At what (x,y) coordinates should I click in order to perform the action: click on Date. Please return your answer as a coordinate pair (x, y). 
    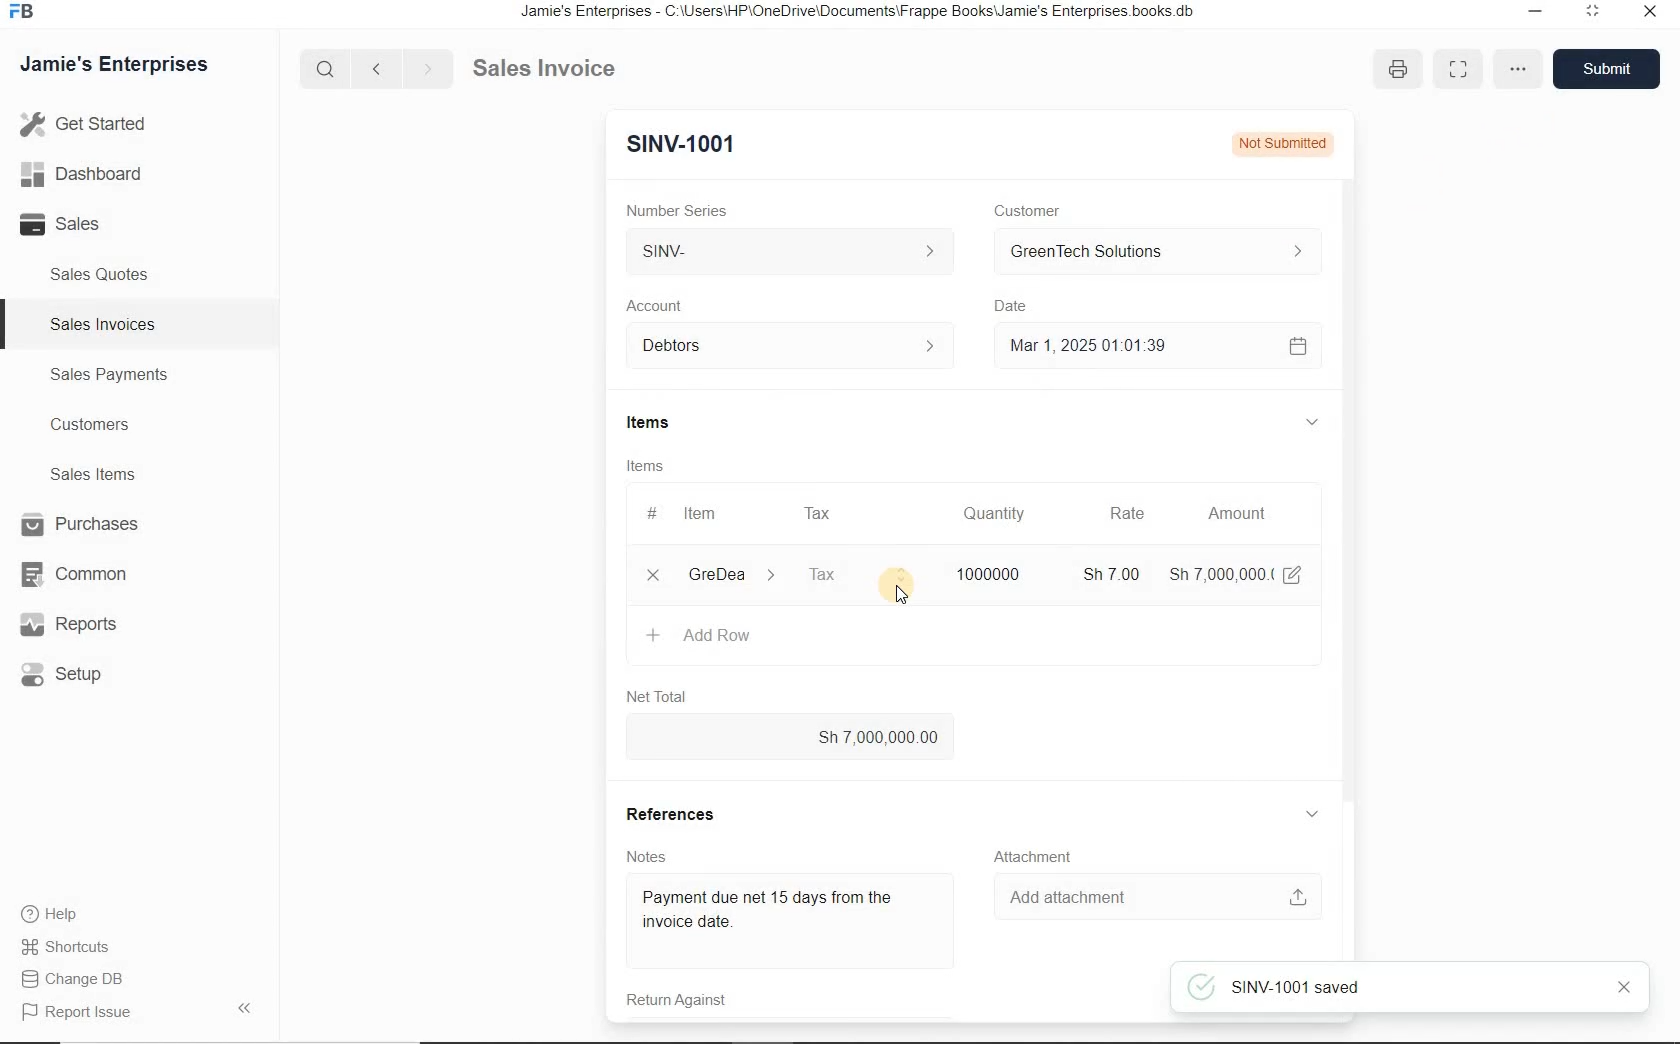
    Looking at the image, I should click on (1013, 306).